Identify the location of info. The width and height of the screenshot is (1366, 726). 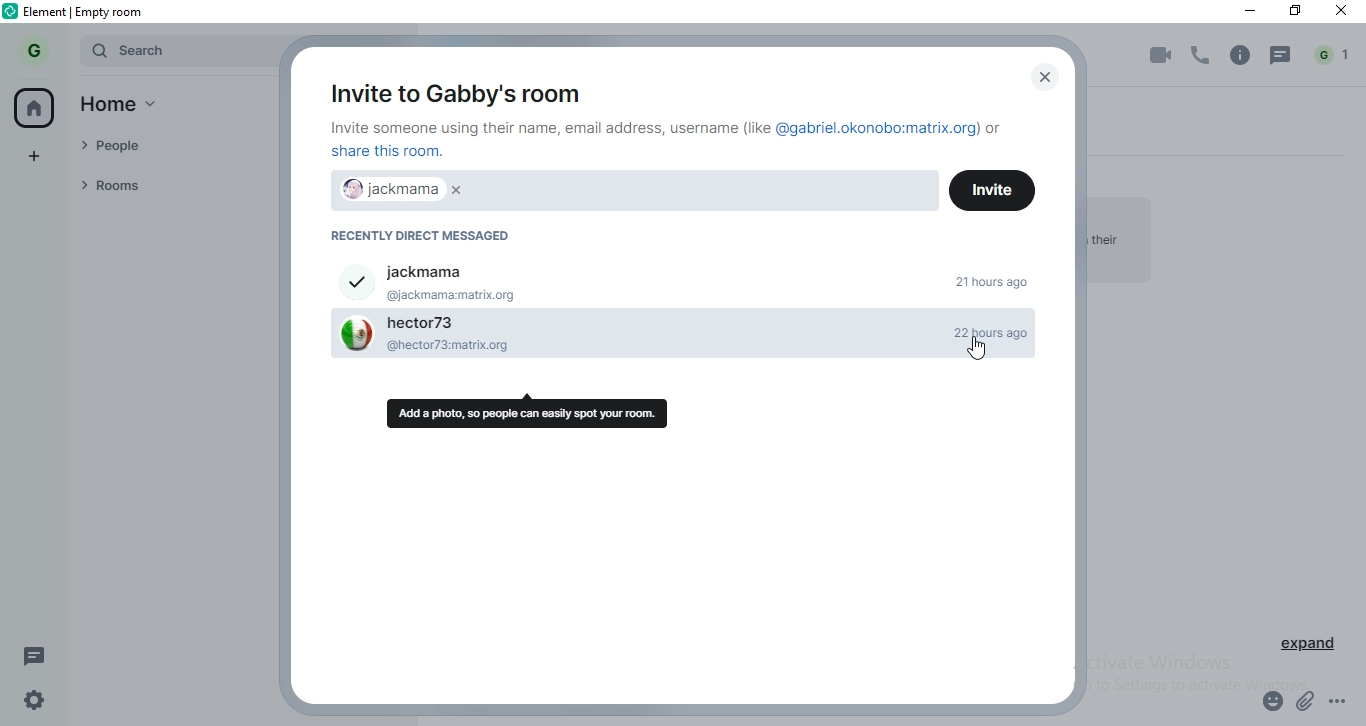
(1240, 55).